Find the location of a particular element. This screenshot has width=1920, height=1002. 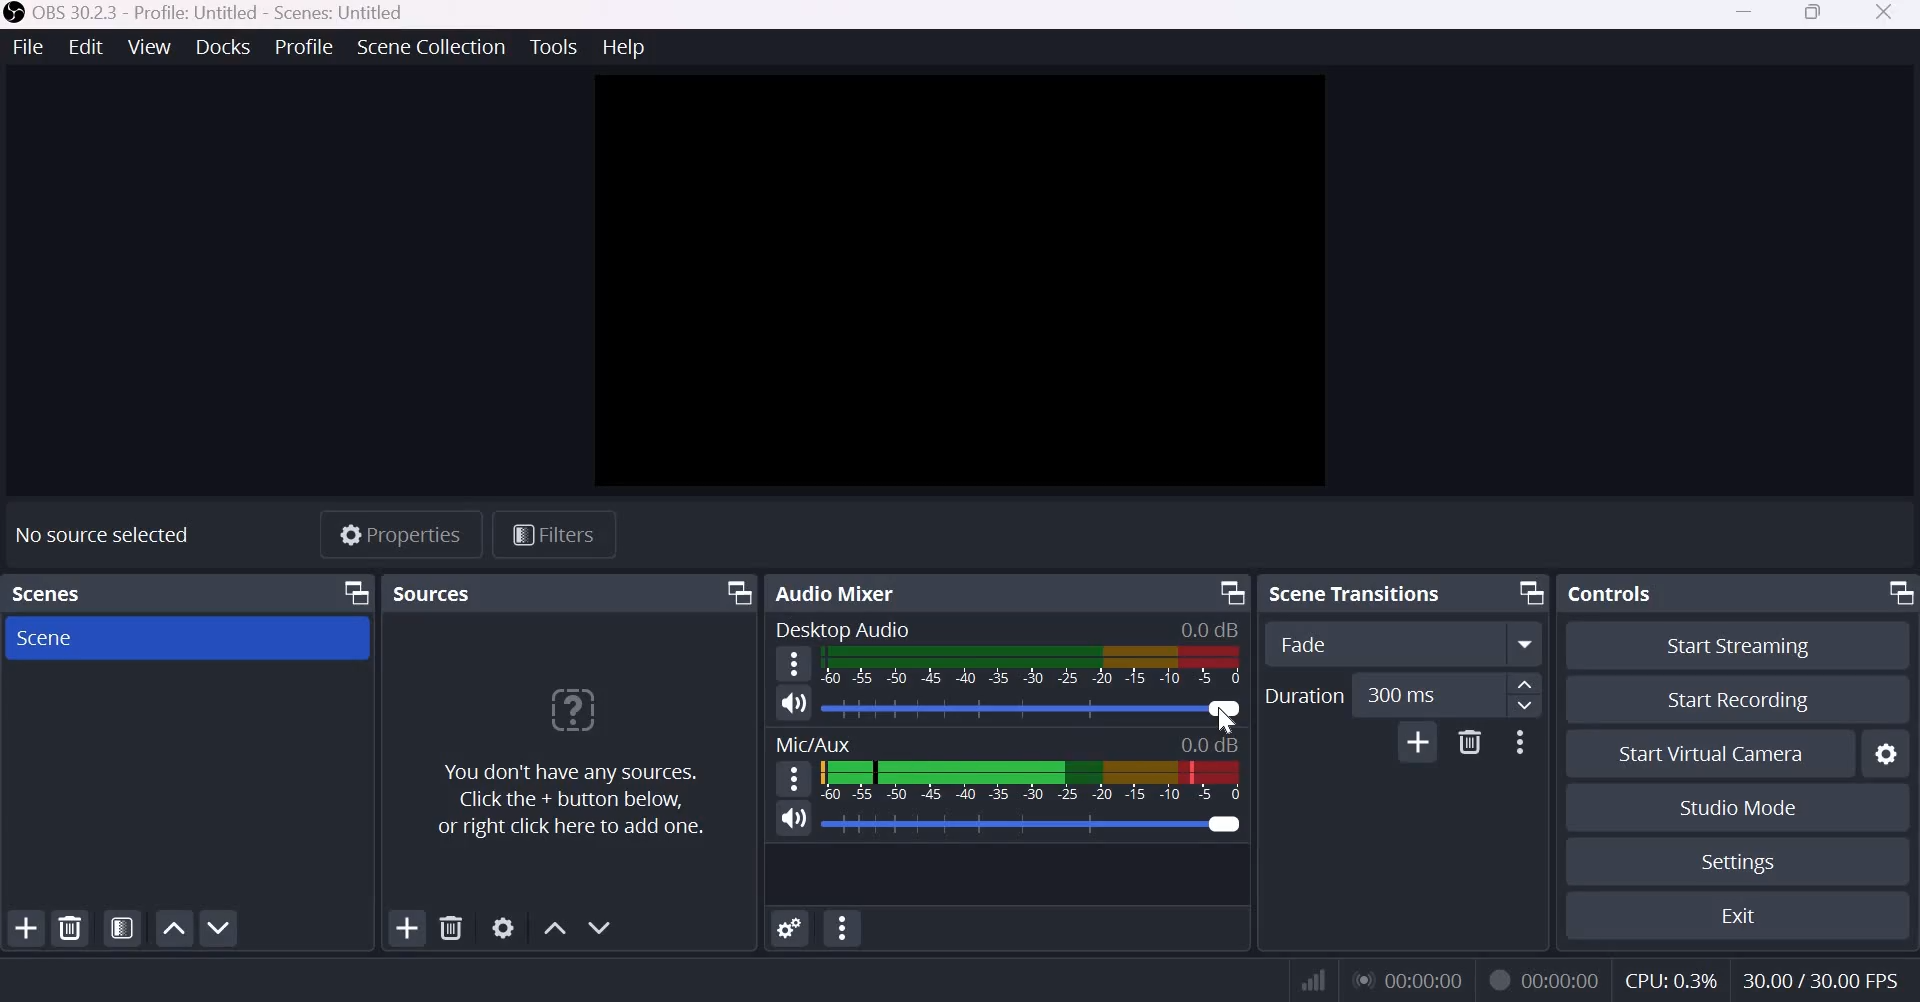

Close is located at coordinates (1890, 15).